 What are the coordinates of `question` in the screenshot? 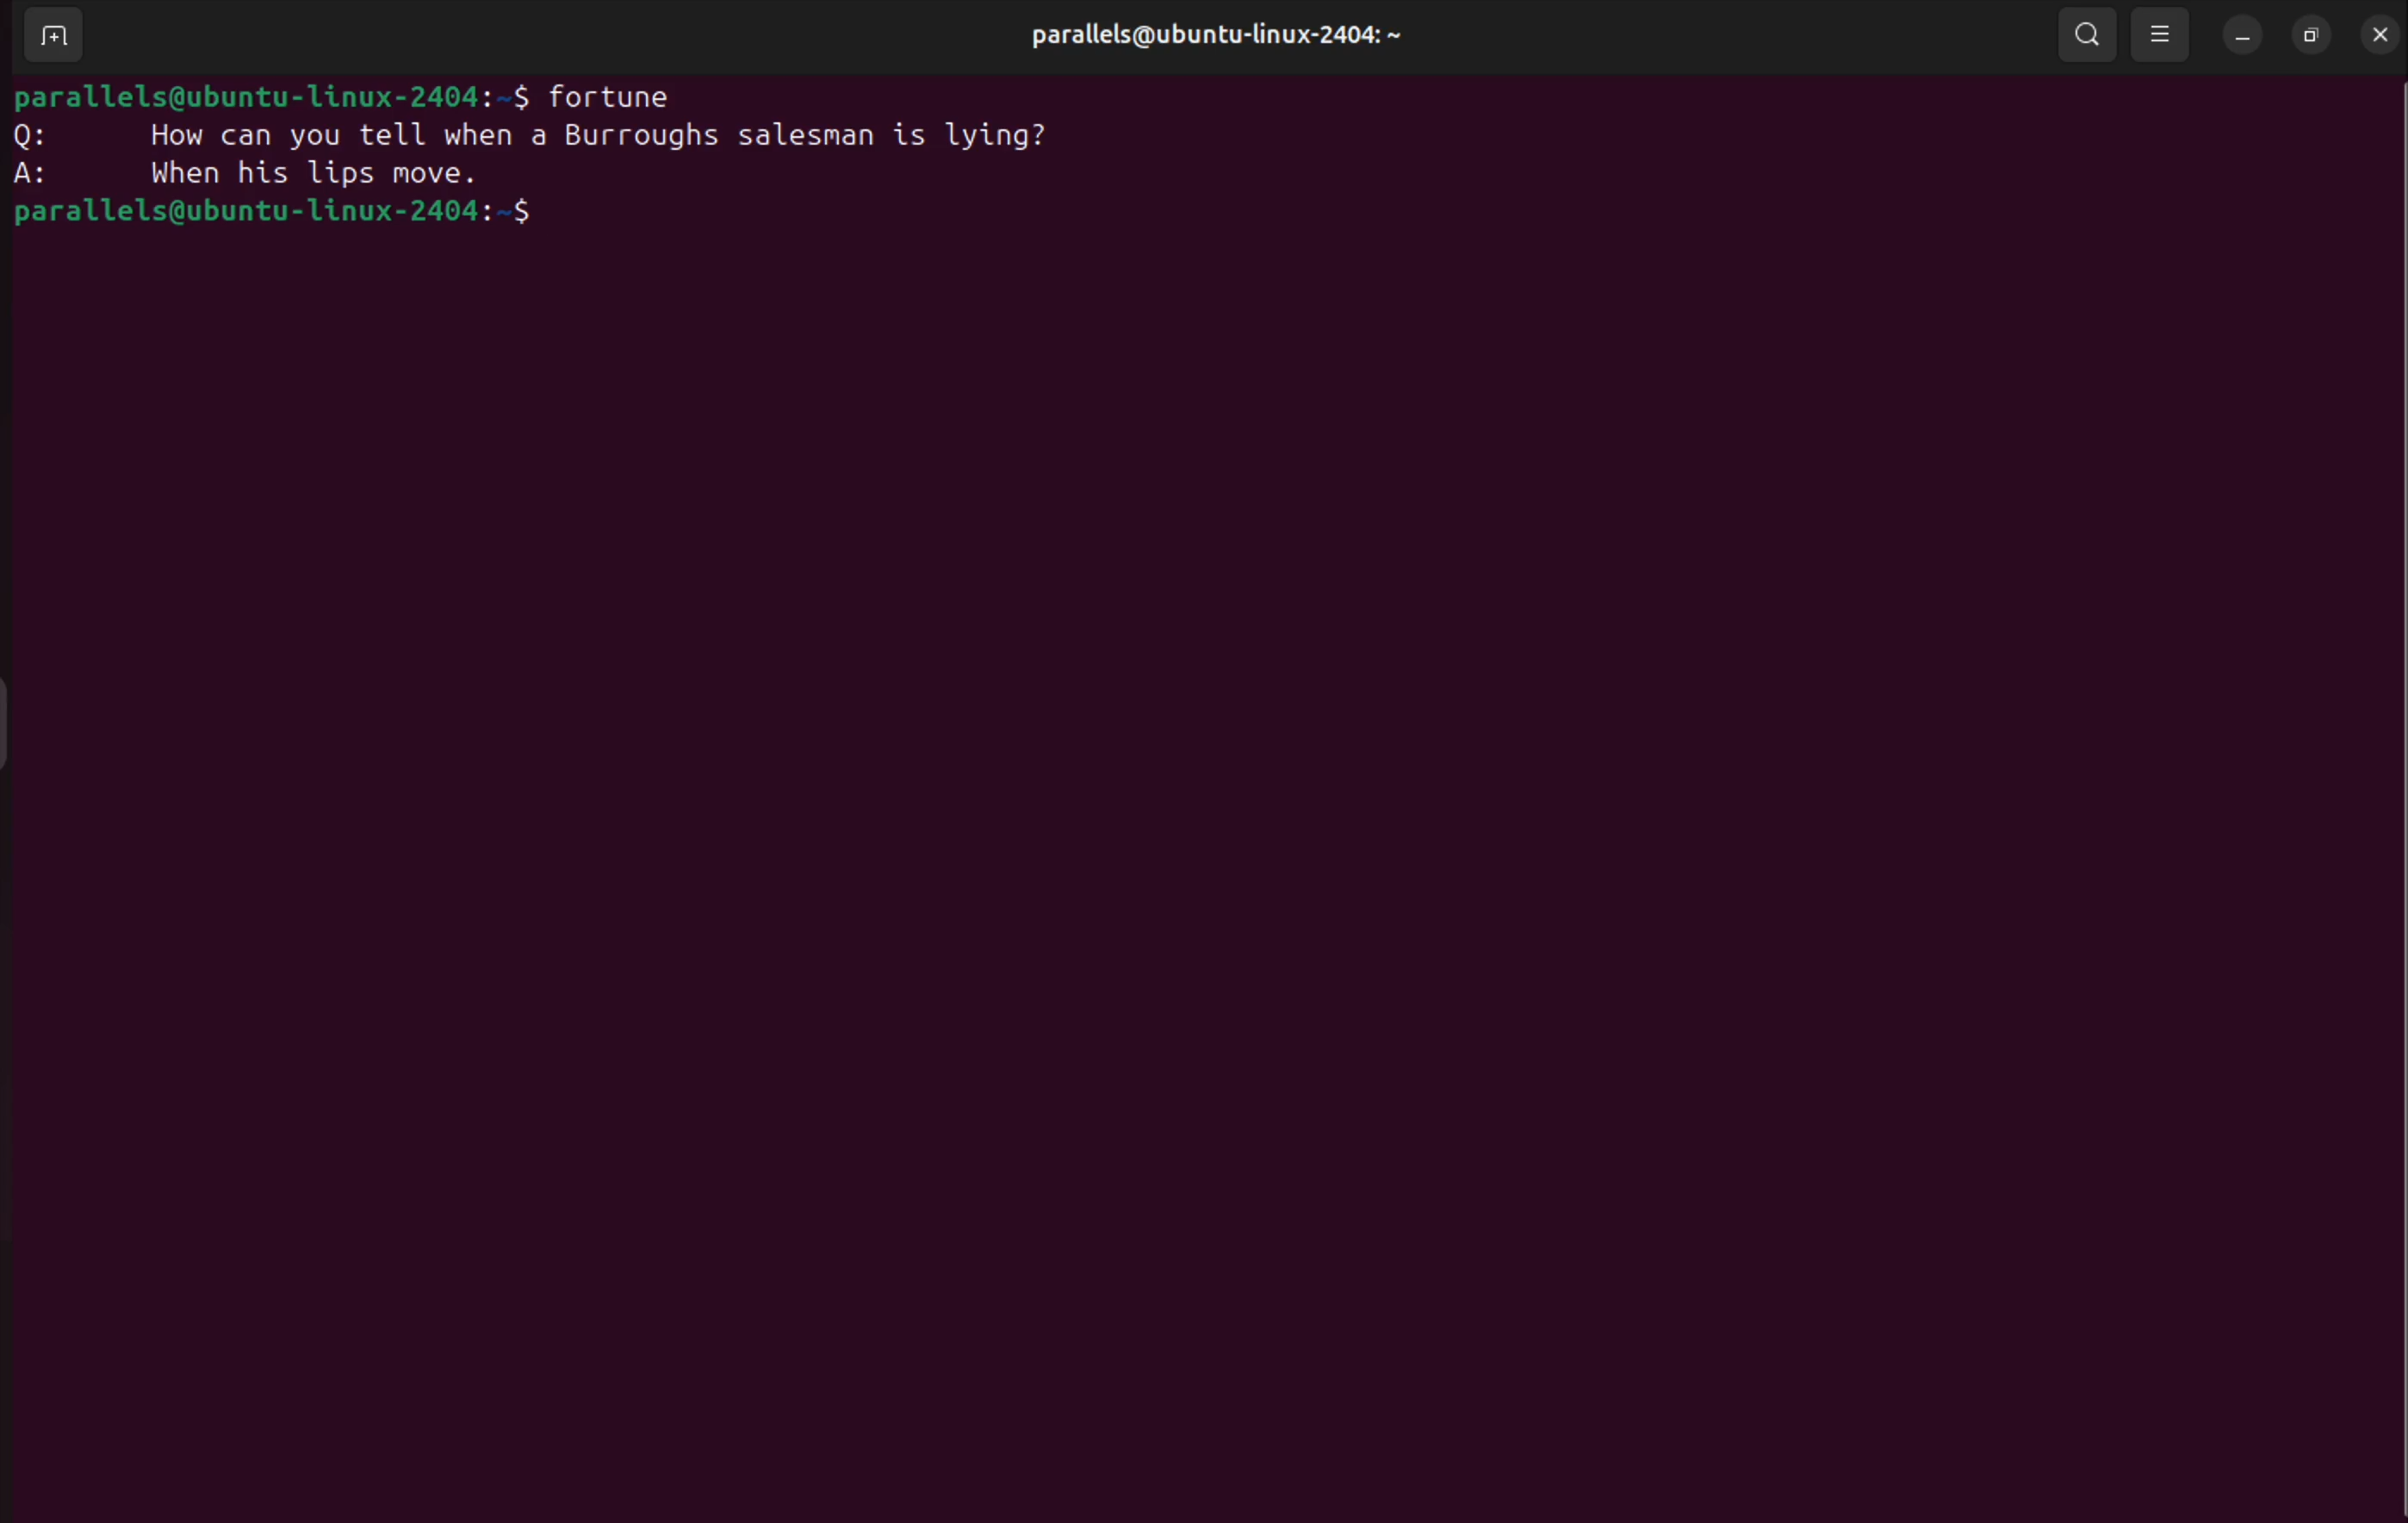 It's located at (32, 134).